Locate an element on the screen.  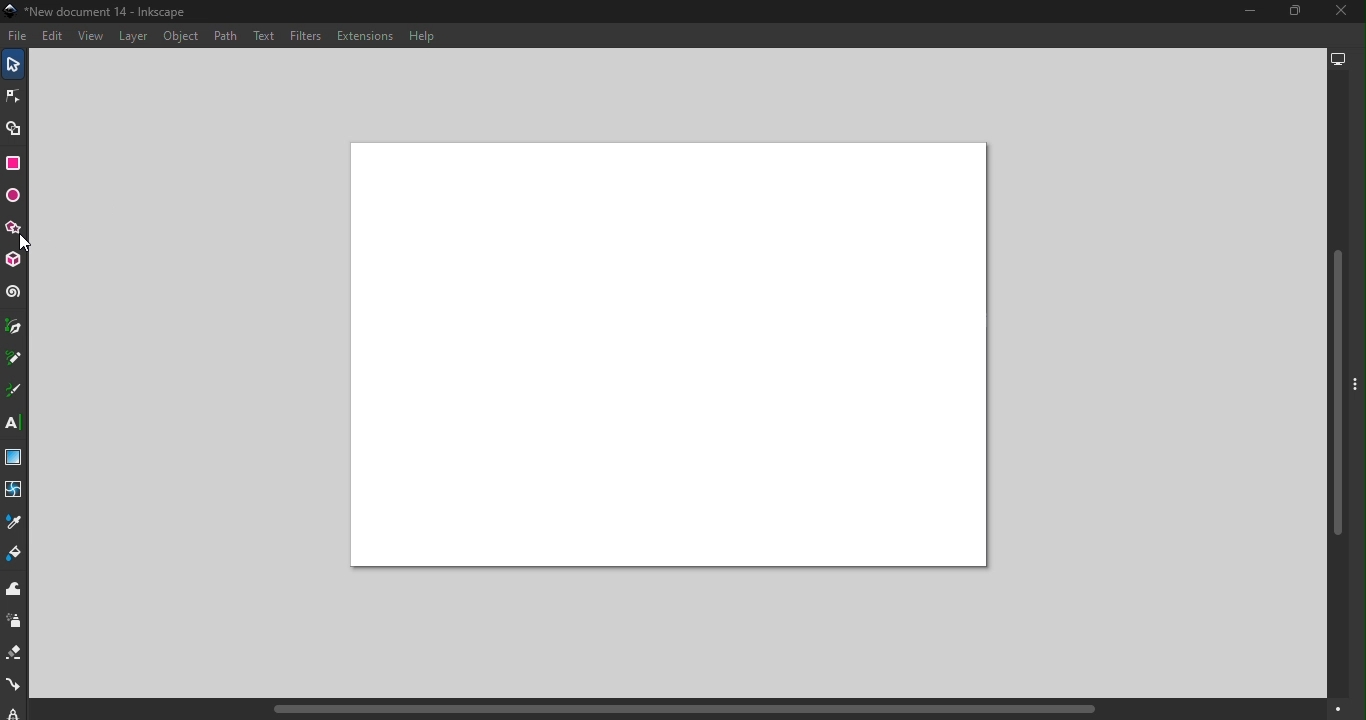
Vertical scroll bar is located at coordinates (1339, 387).